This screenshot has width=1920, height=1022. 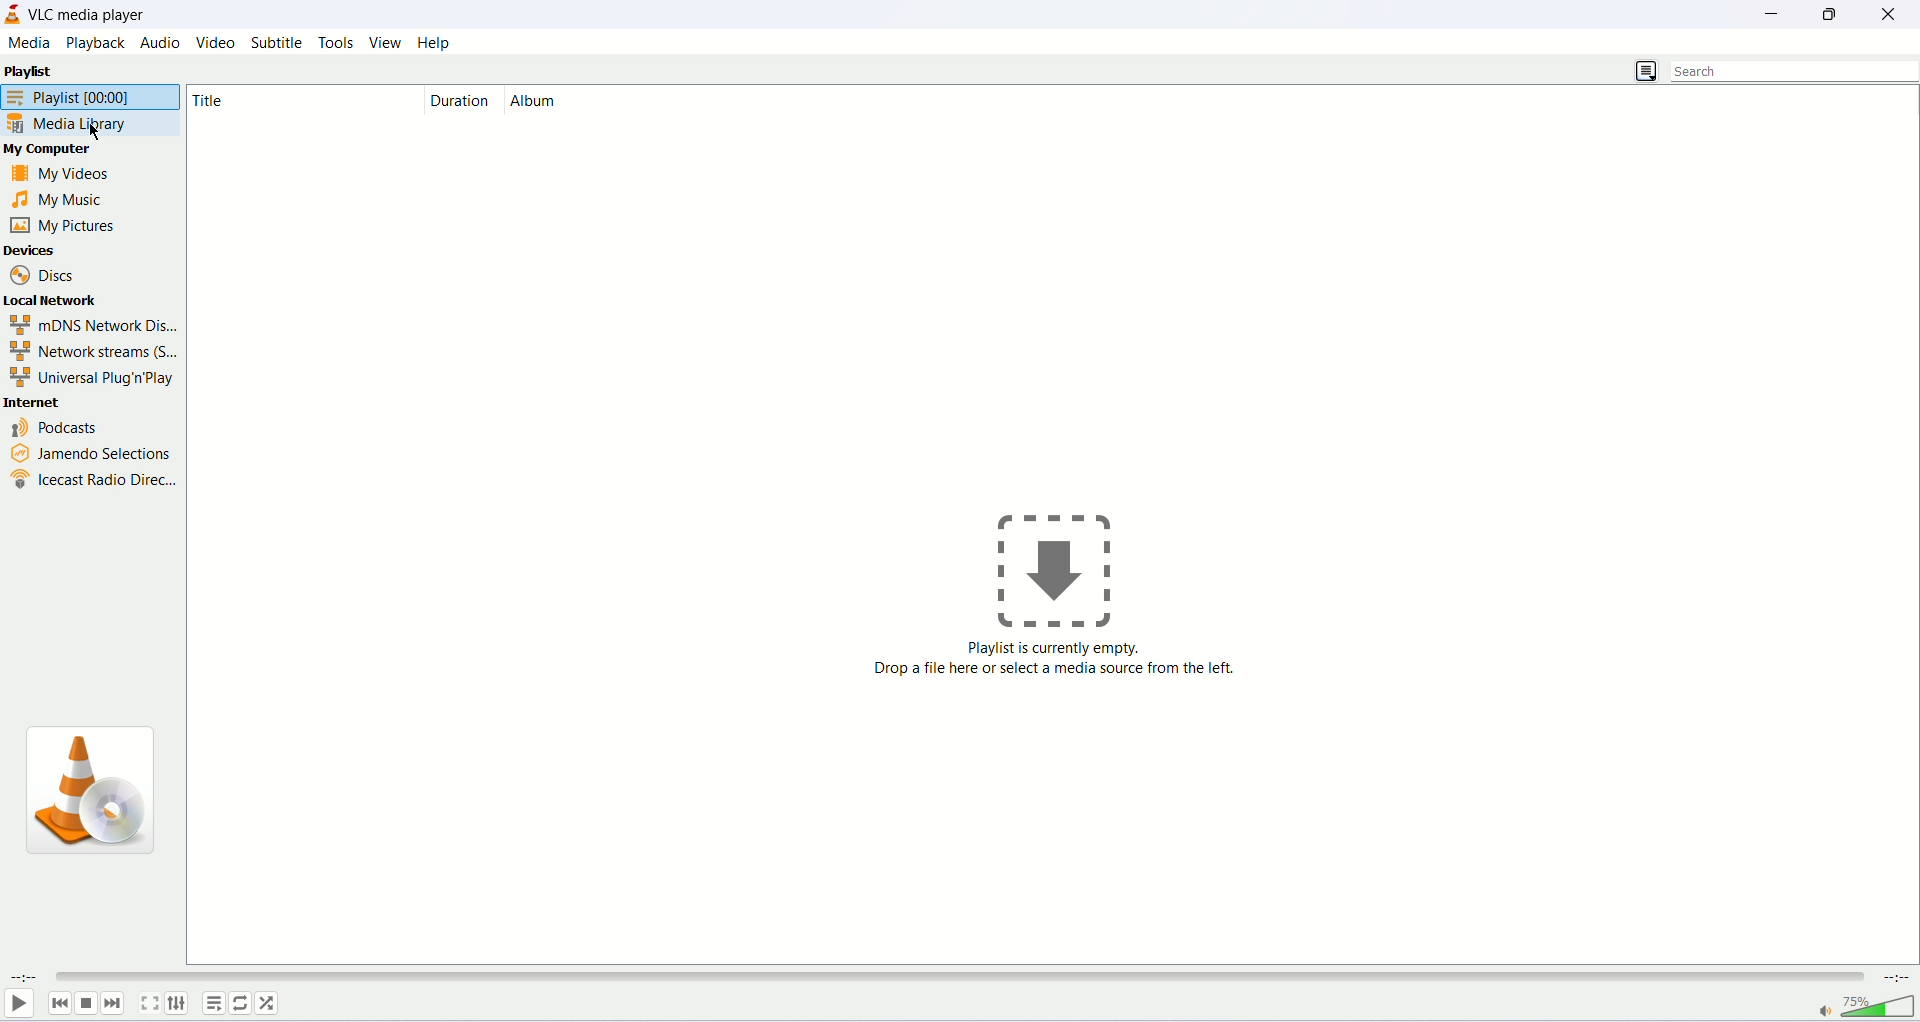 I want to click on subtitle, so click(x=279, y=42).